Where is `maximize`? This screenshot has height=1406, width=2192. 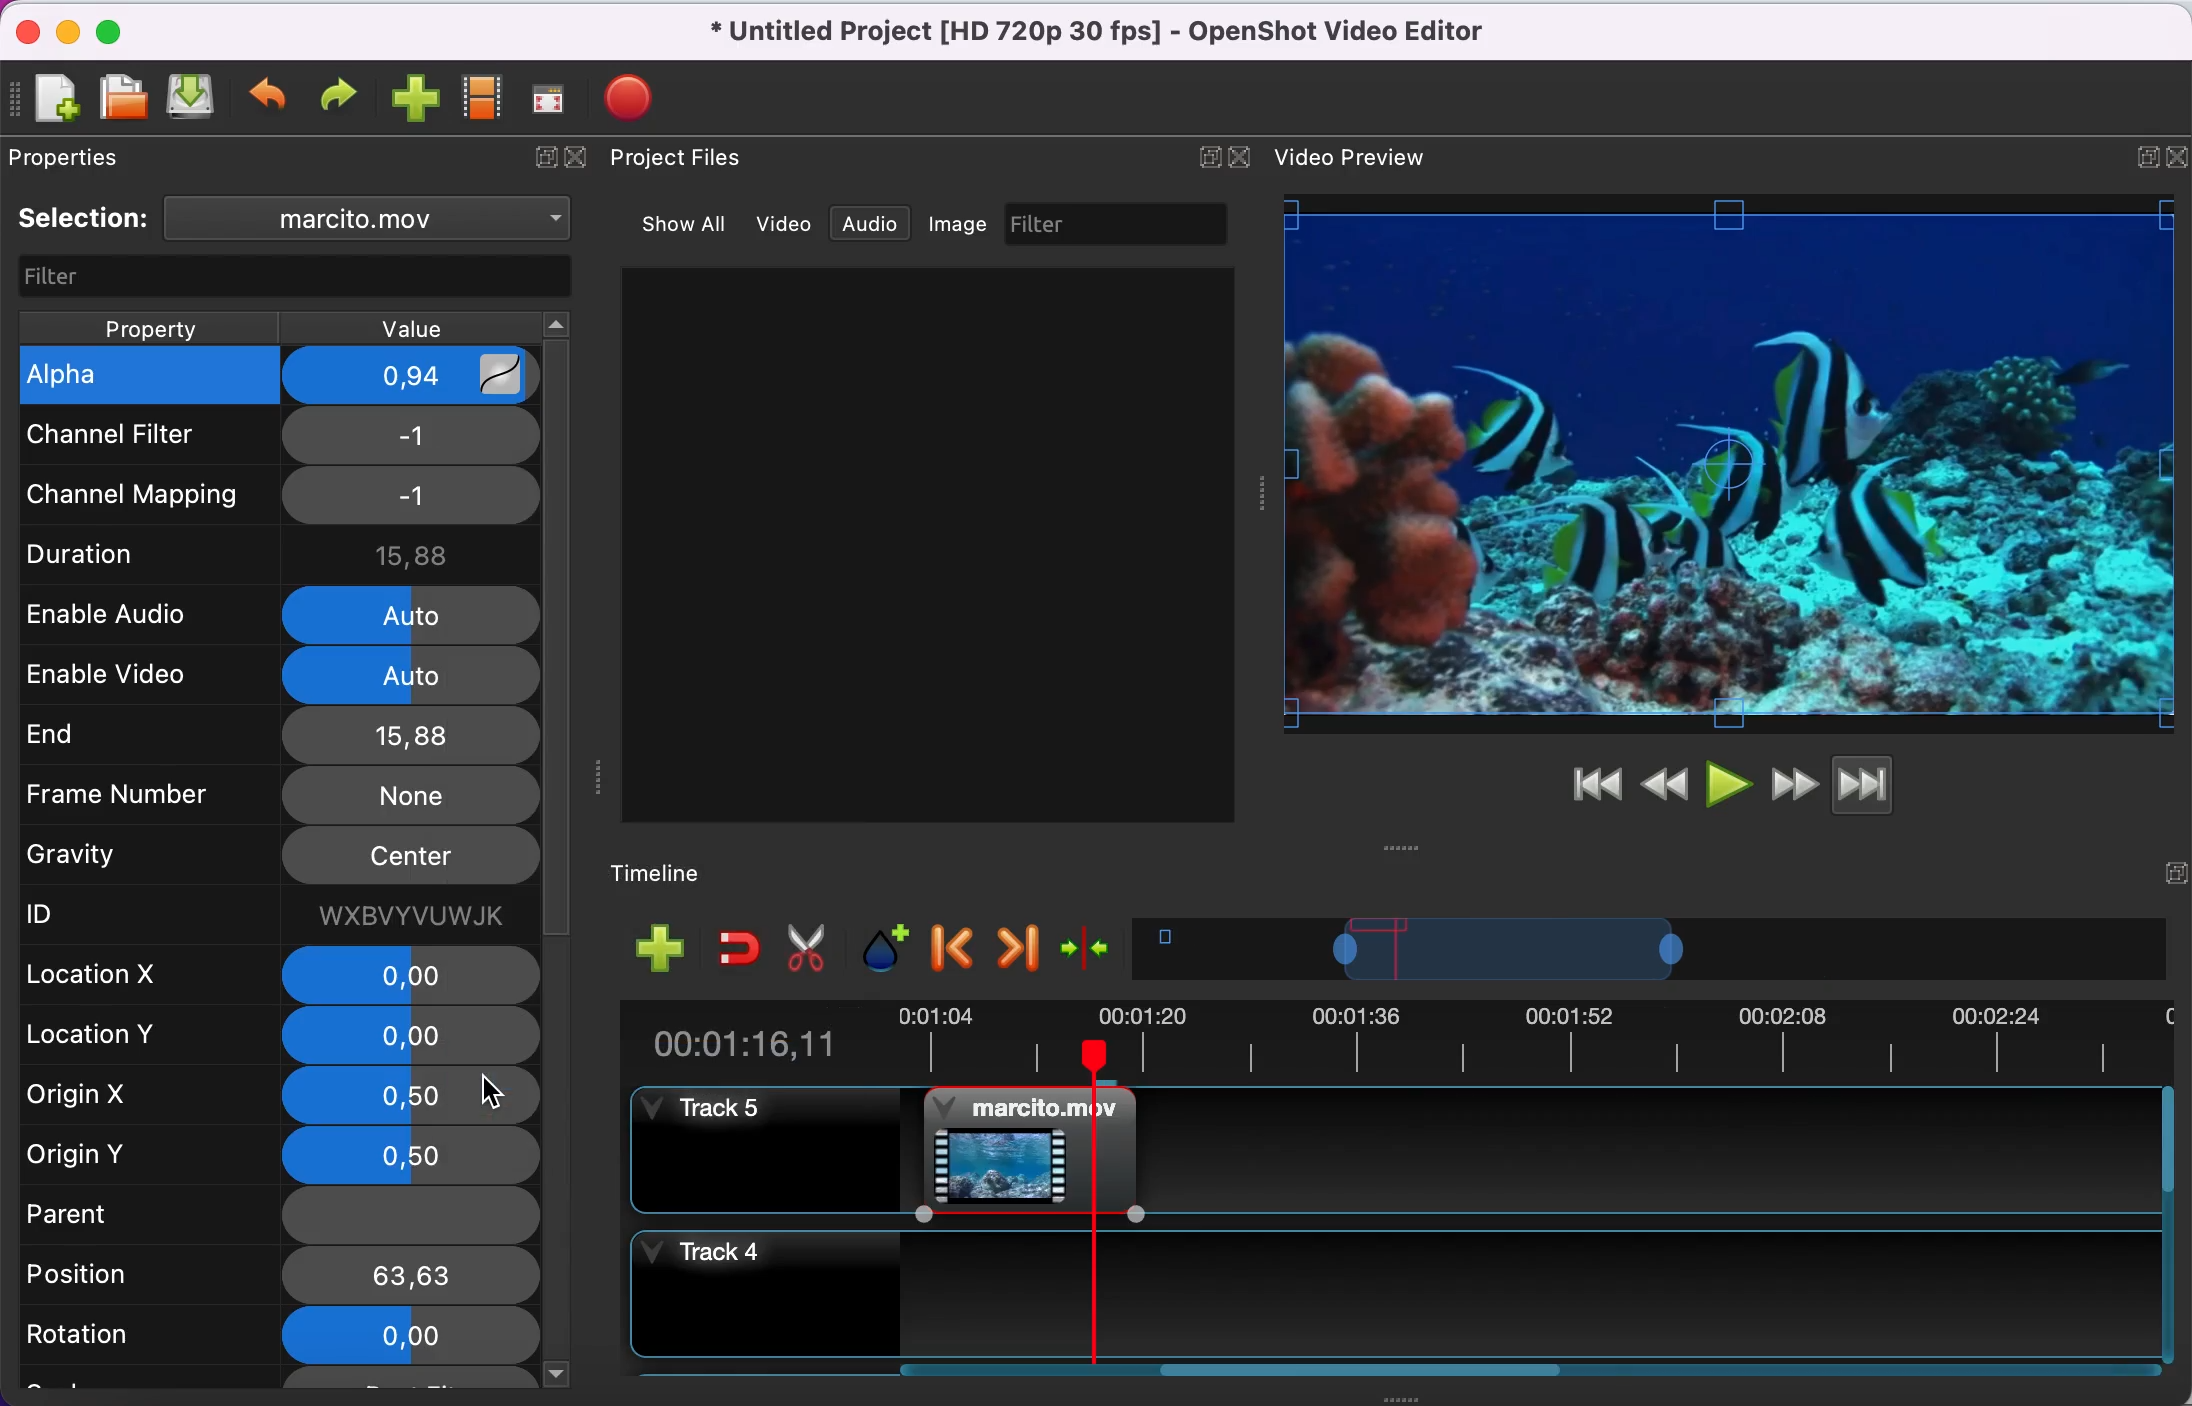
maximize is located at coordinates (121, 29).